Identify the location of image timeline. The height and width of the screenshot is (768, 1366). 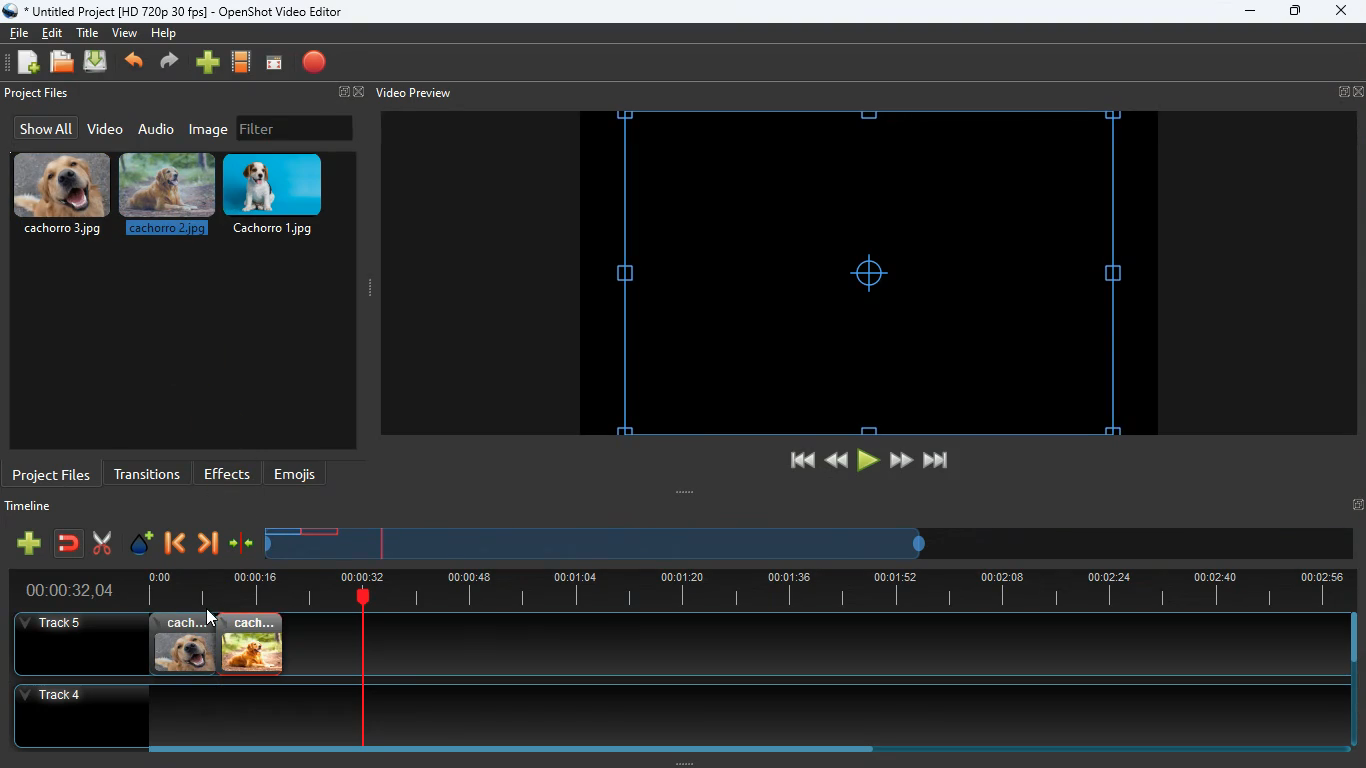
(282, 531).